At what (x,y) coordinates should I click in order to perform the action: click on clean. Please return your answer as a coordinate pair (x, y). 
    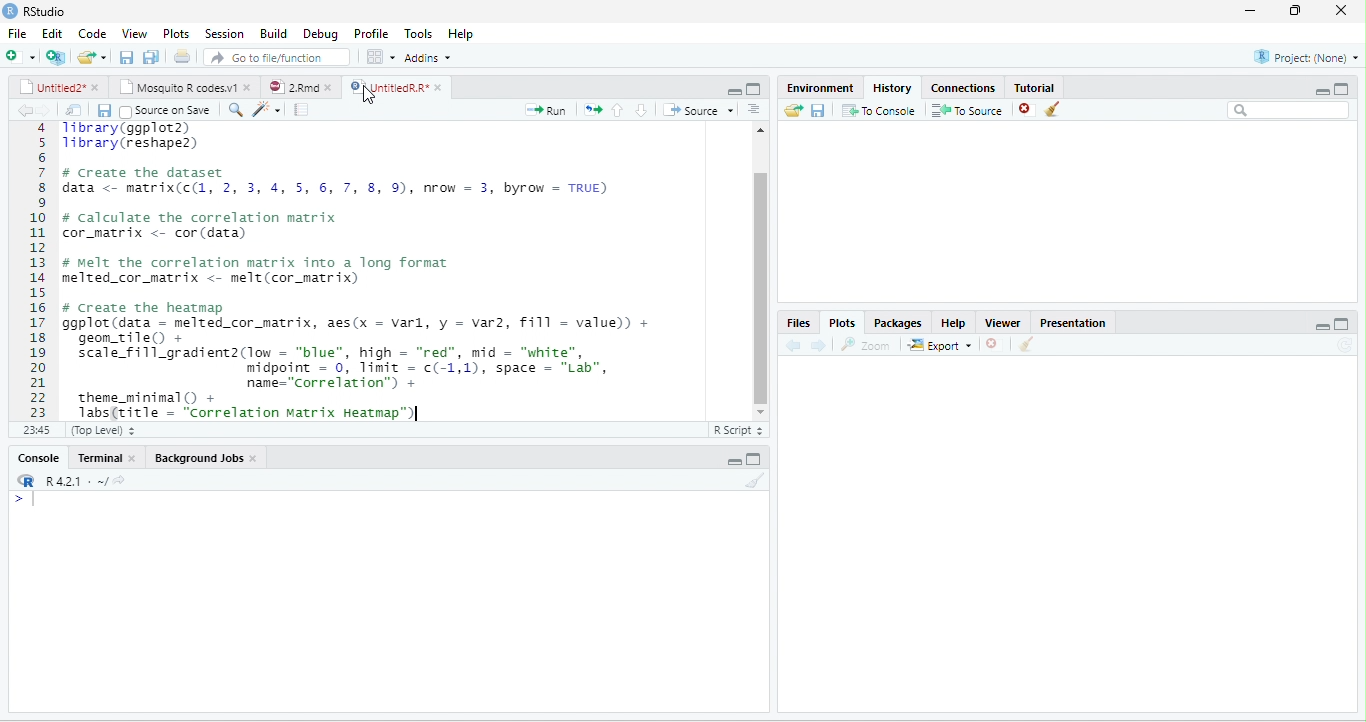
    Looking at the image, I should click on (746, 482).